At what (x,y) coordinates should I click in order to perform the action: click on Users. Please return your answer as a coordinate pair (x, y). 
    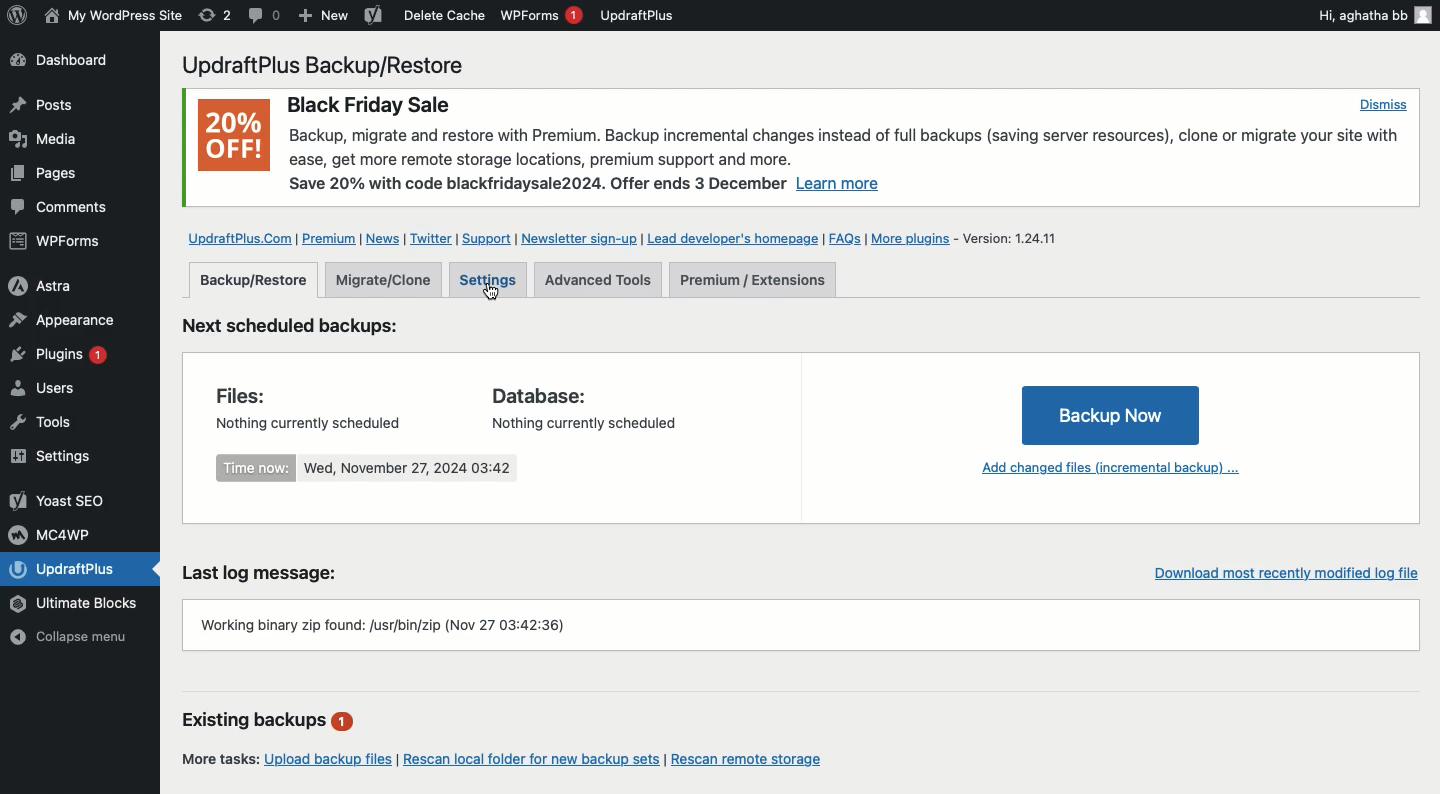
    Looking at the image, I should click on (63, 391).